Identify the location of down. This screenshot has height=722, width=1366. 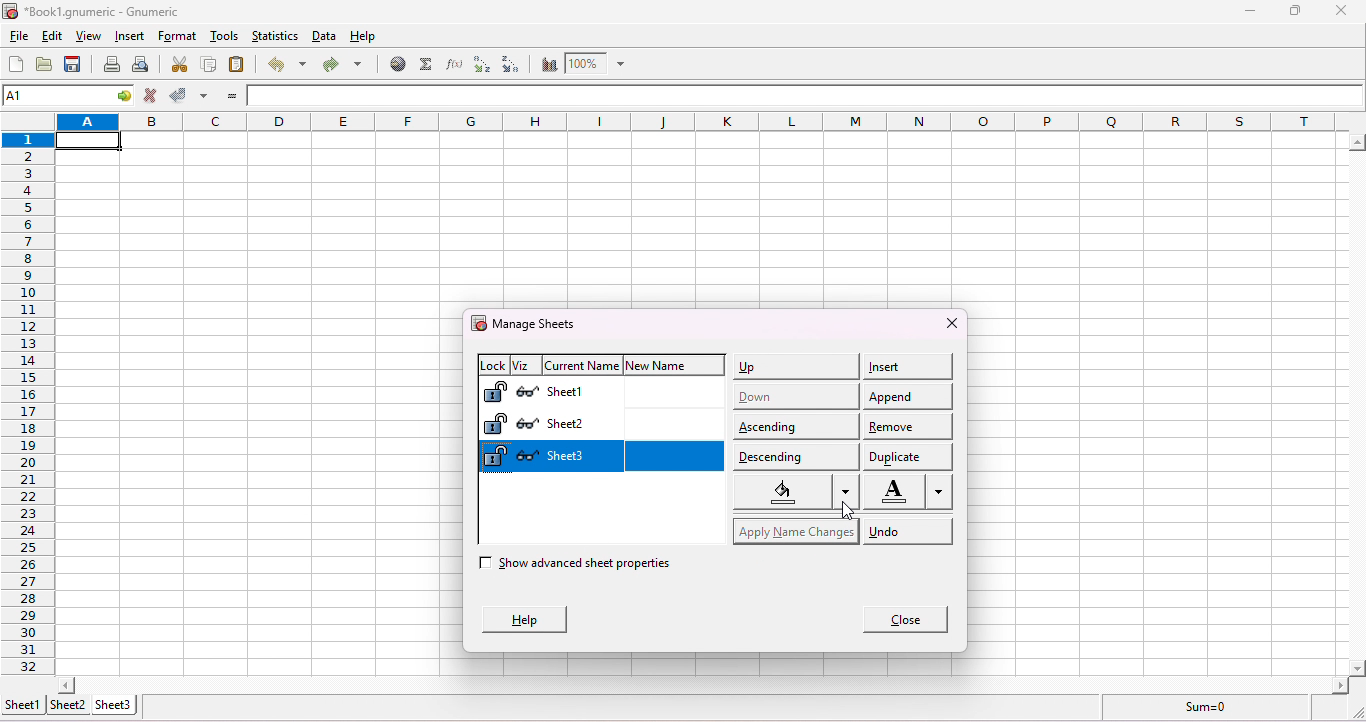
(794, 393).